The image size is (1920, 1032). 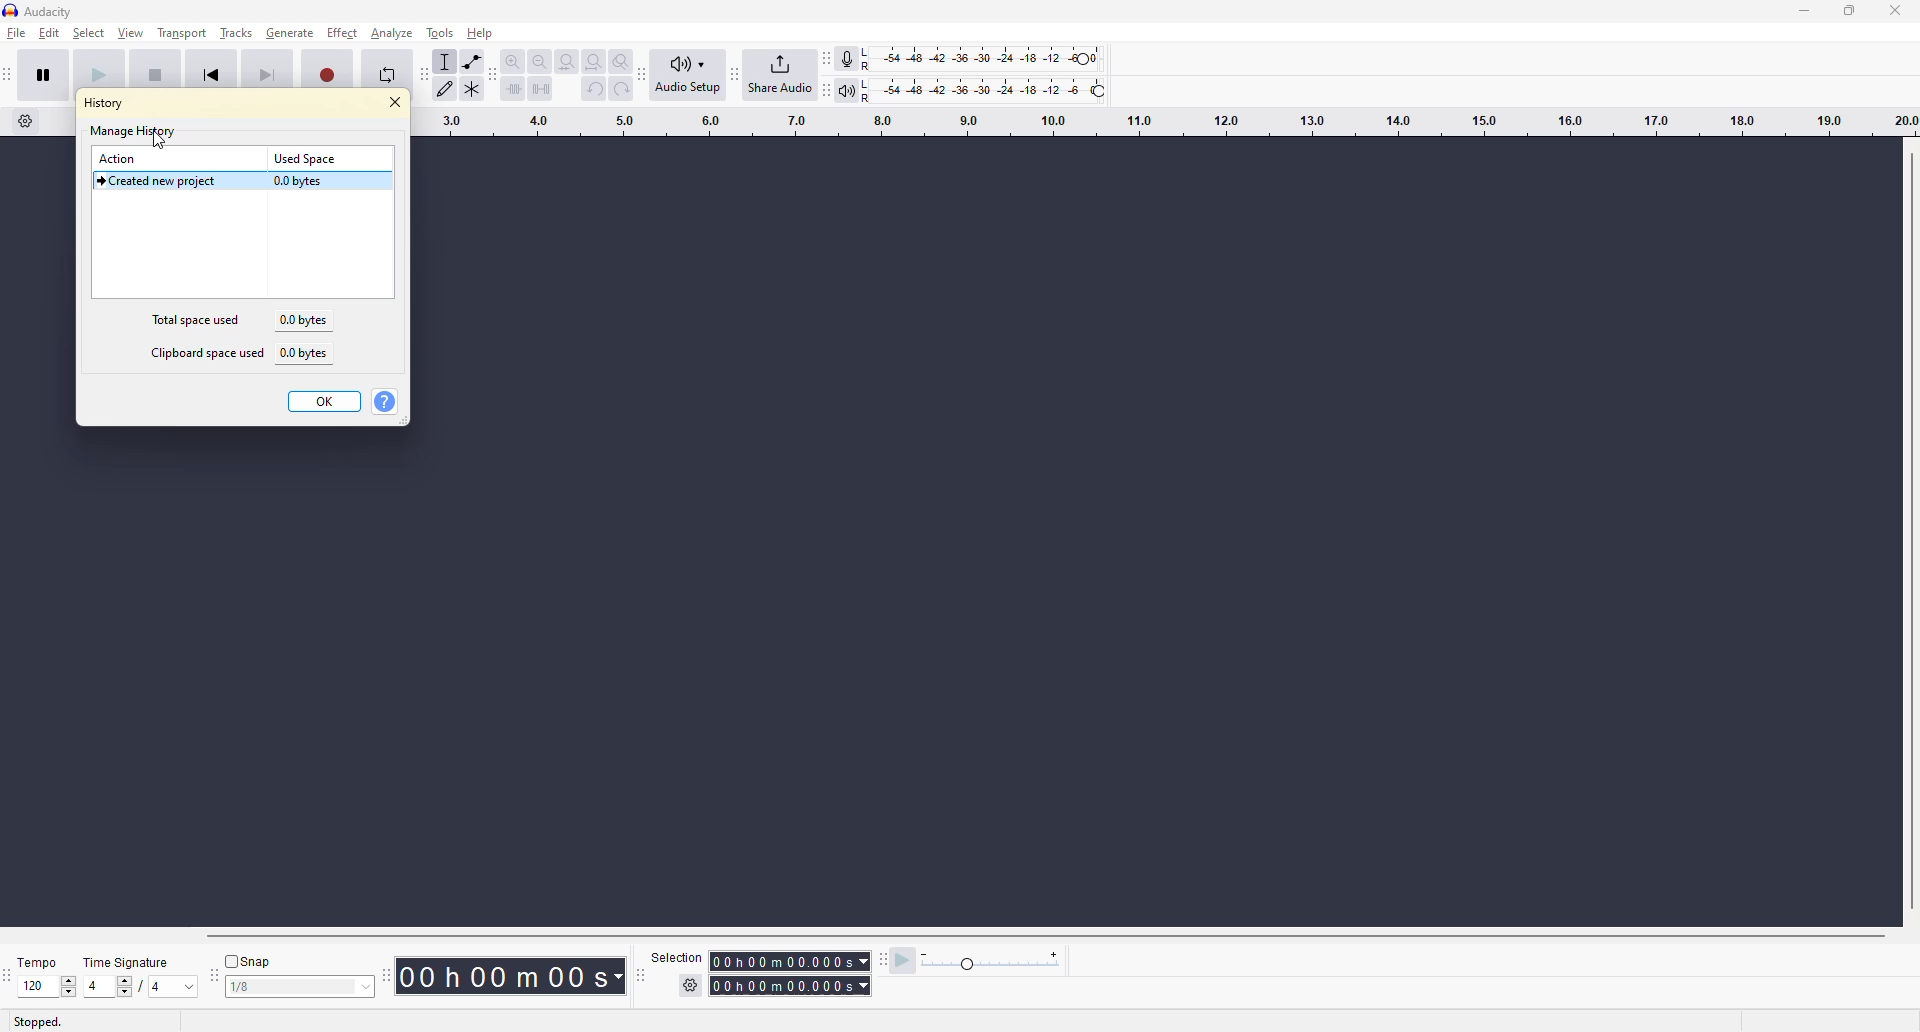 What do you see at coordinates (159, 183) in the screenshot?
I see `Created new project` at bounding box center [159, 183].